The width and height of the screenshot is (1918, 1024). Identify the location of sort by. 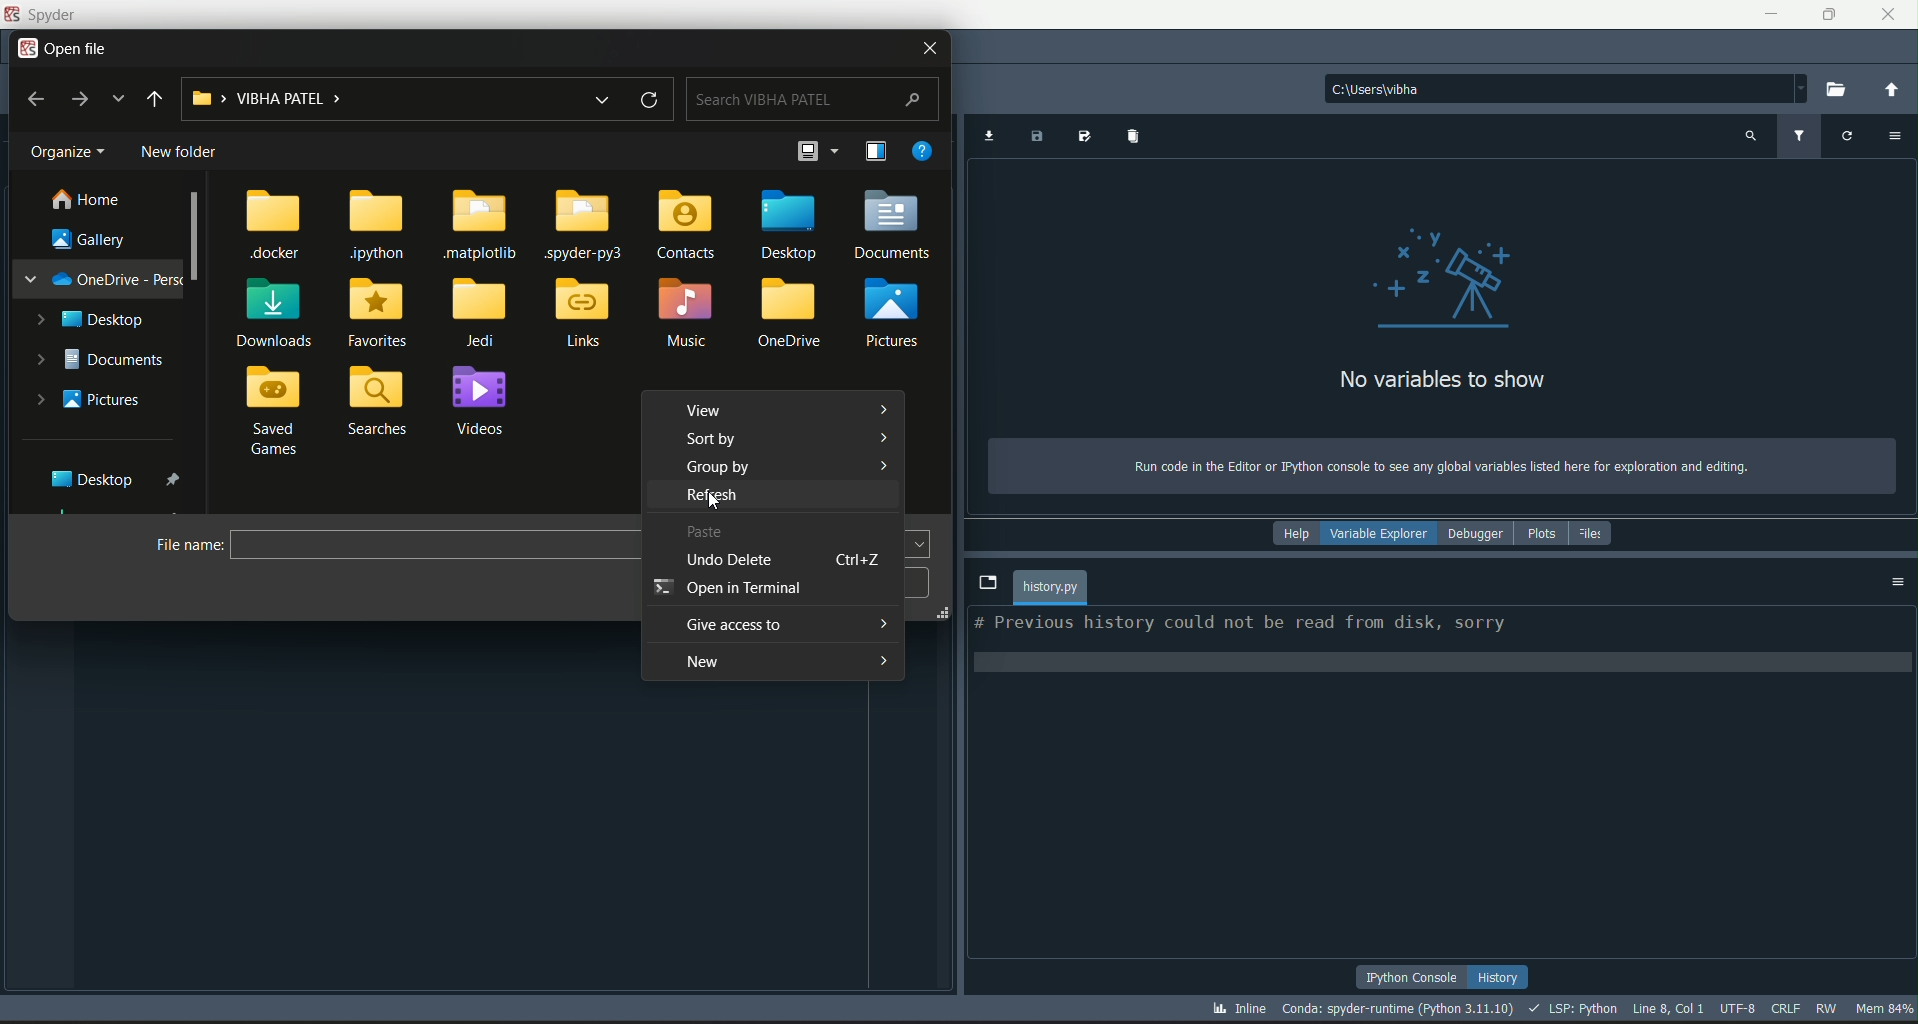
(714, 441).